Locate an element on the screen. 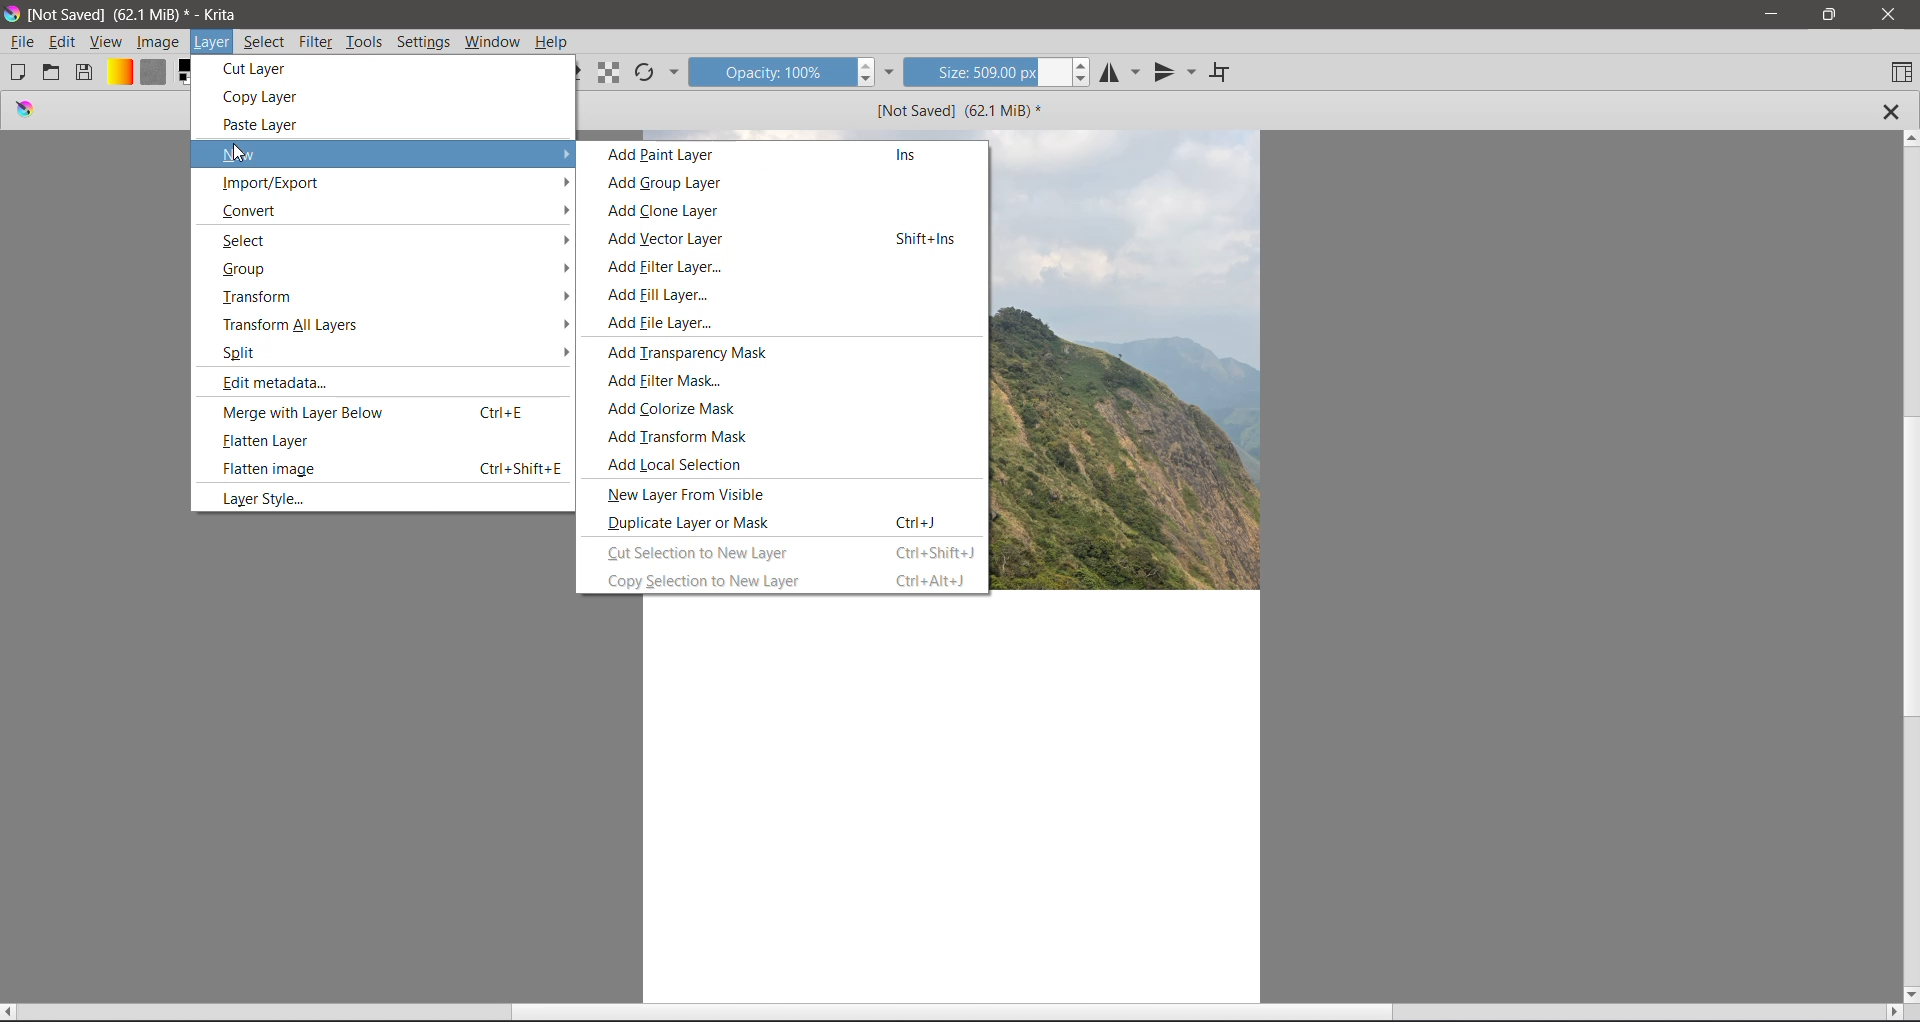  Merge with Layer Below is located at coordinates (374, 413).